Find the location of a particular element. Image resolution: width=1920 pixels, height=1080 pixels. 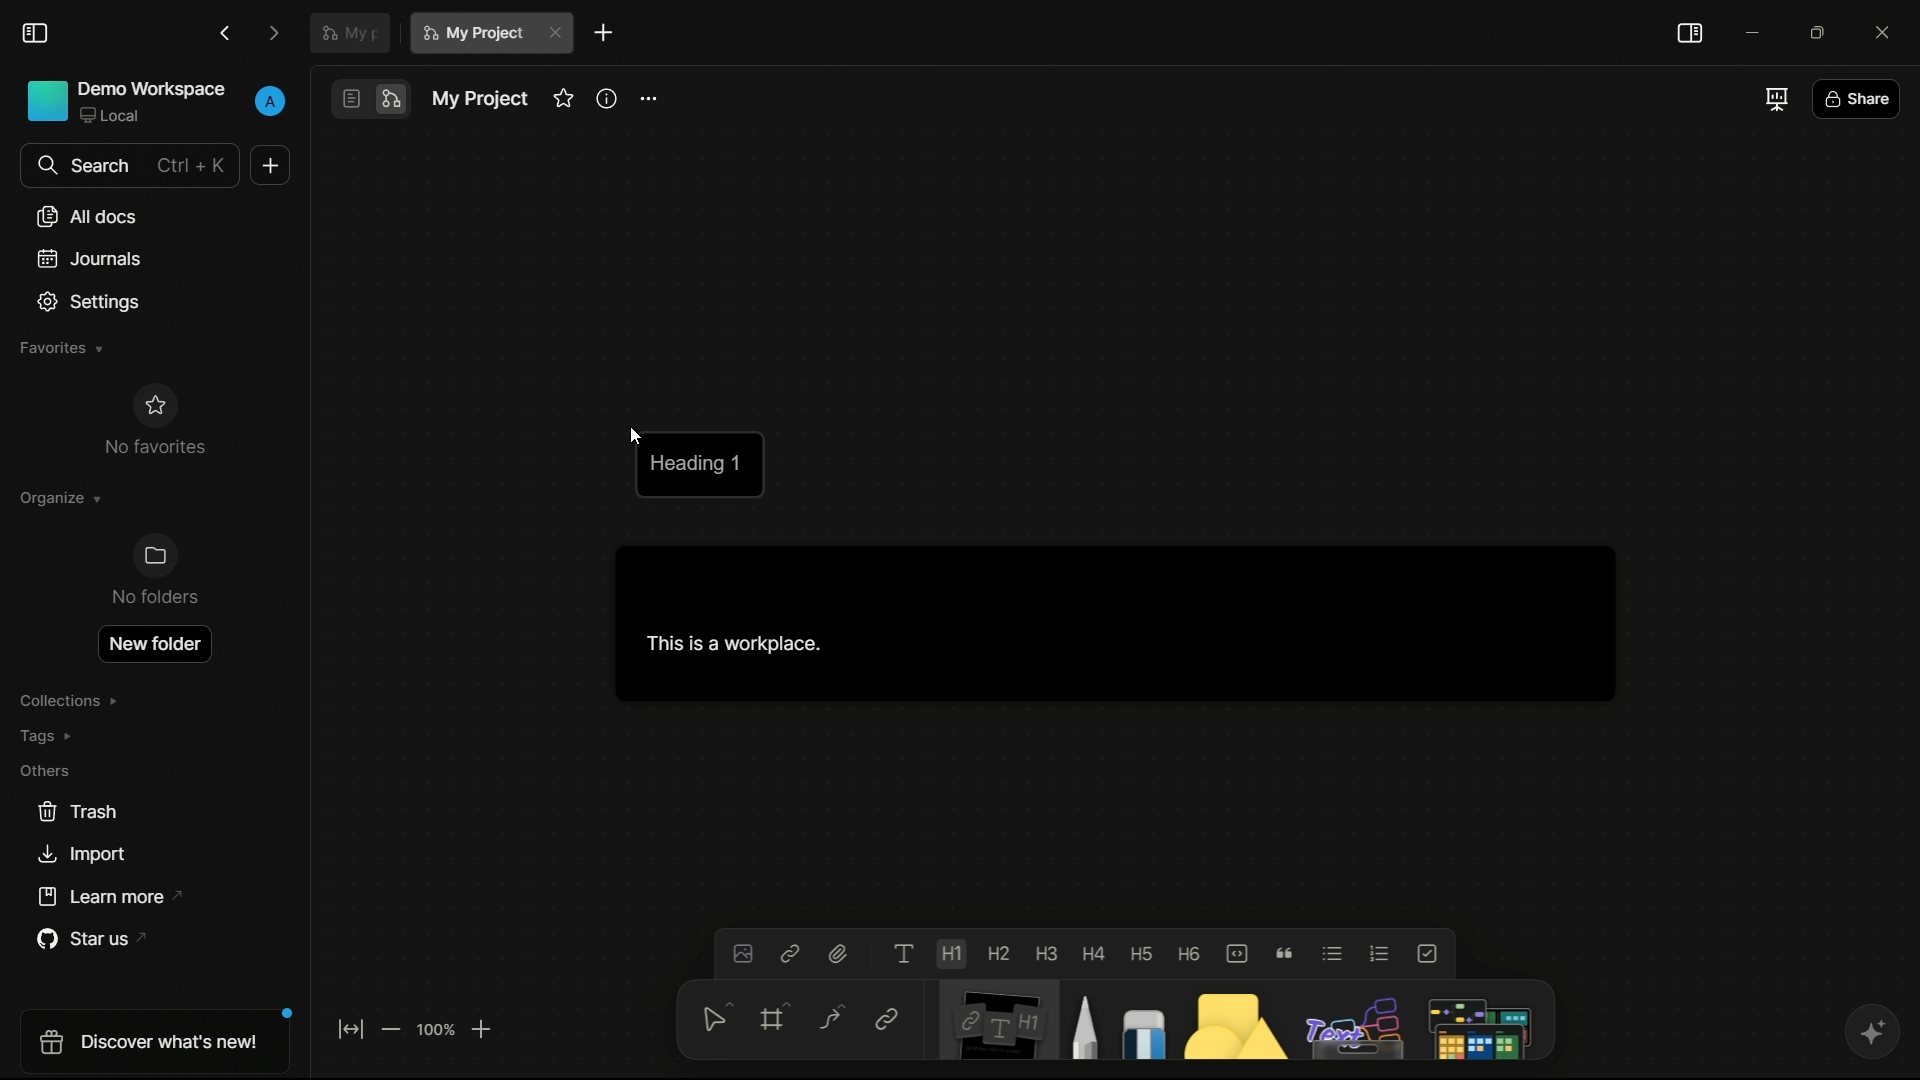

search bar is located at coordinates (131, 166).